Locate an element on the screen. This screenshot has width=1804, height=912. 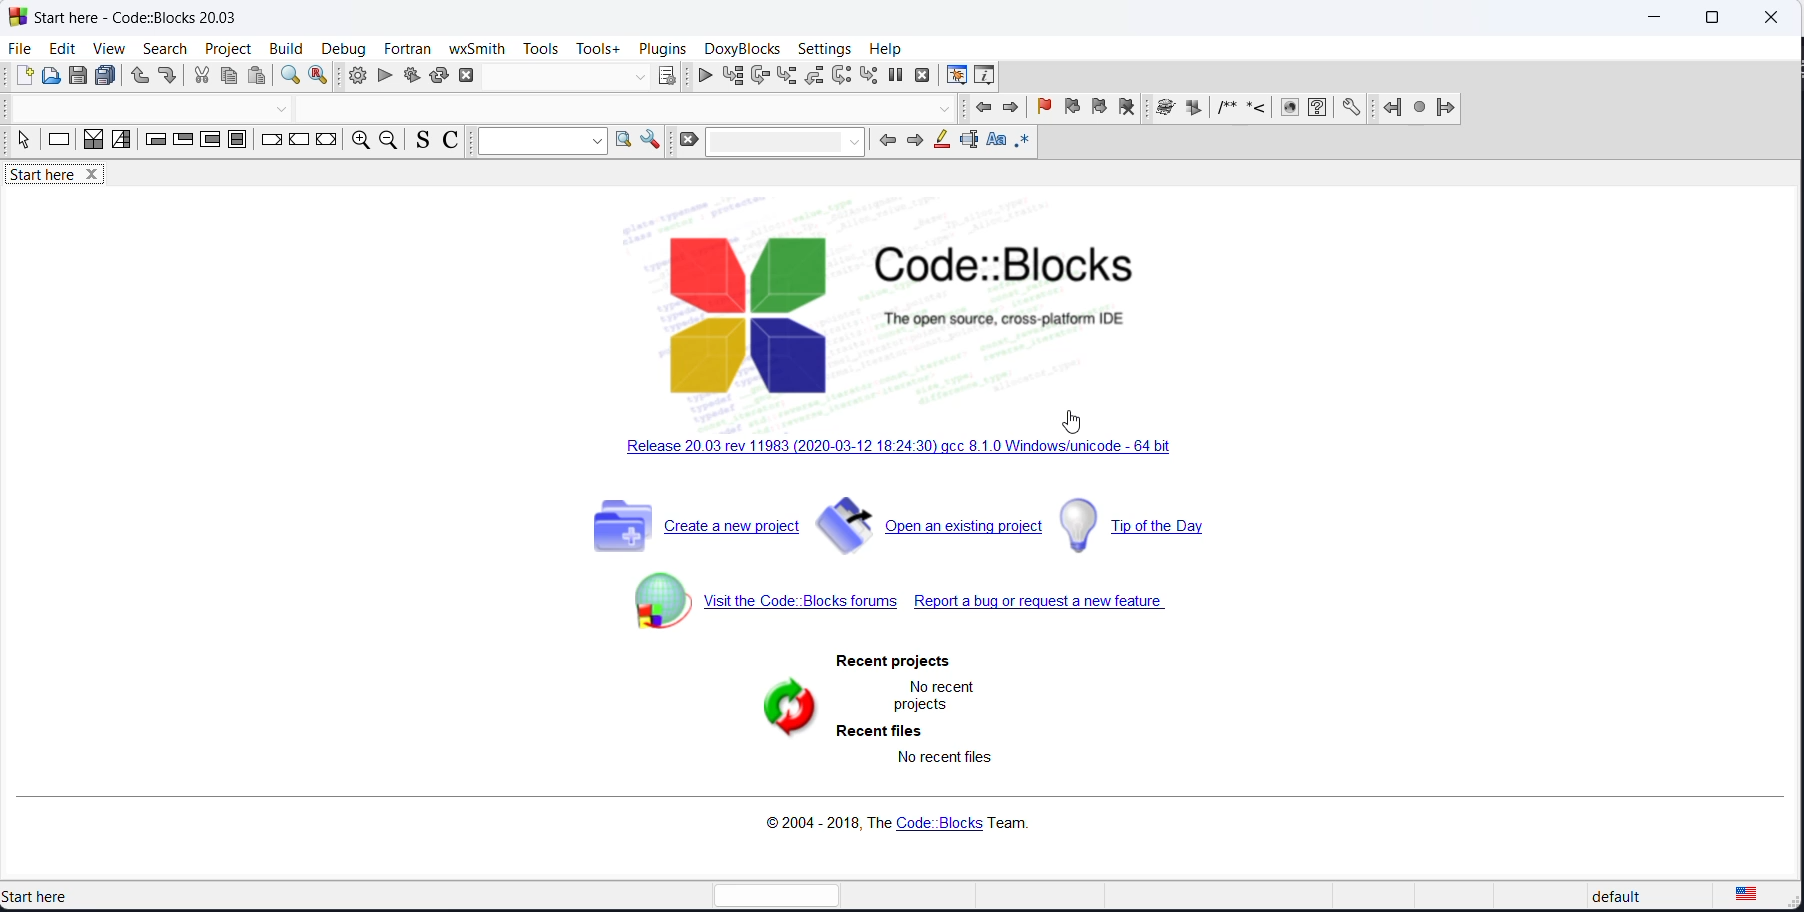
regex is located at coordinates (1024, 141).